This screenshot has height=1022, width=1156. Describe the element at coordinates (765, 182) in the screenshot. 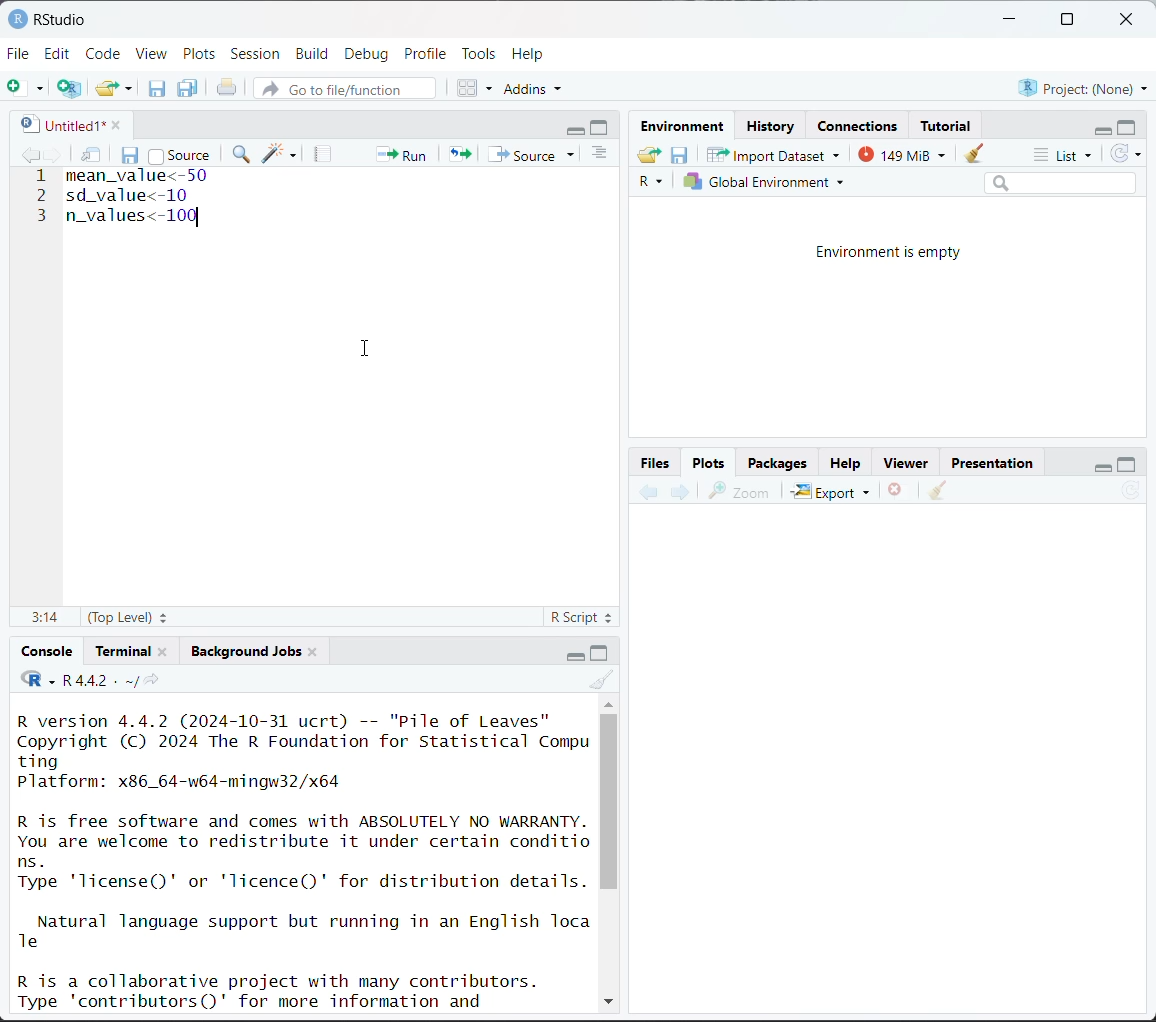

I see `Global environment` at that location.